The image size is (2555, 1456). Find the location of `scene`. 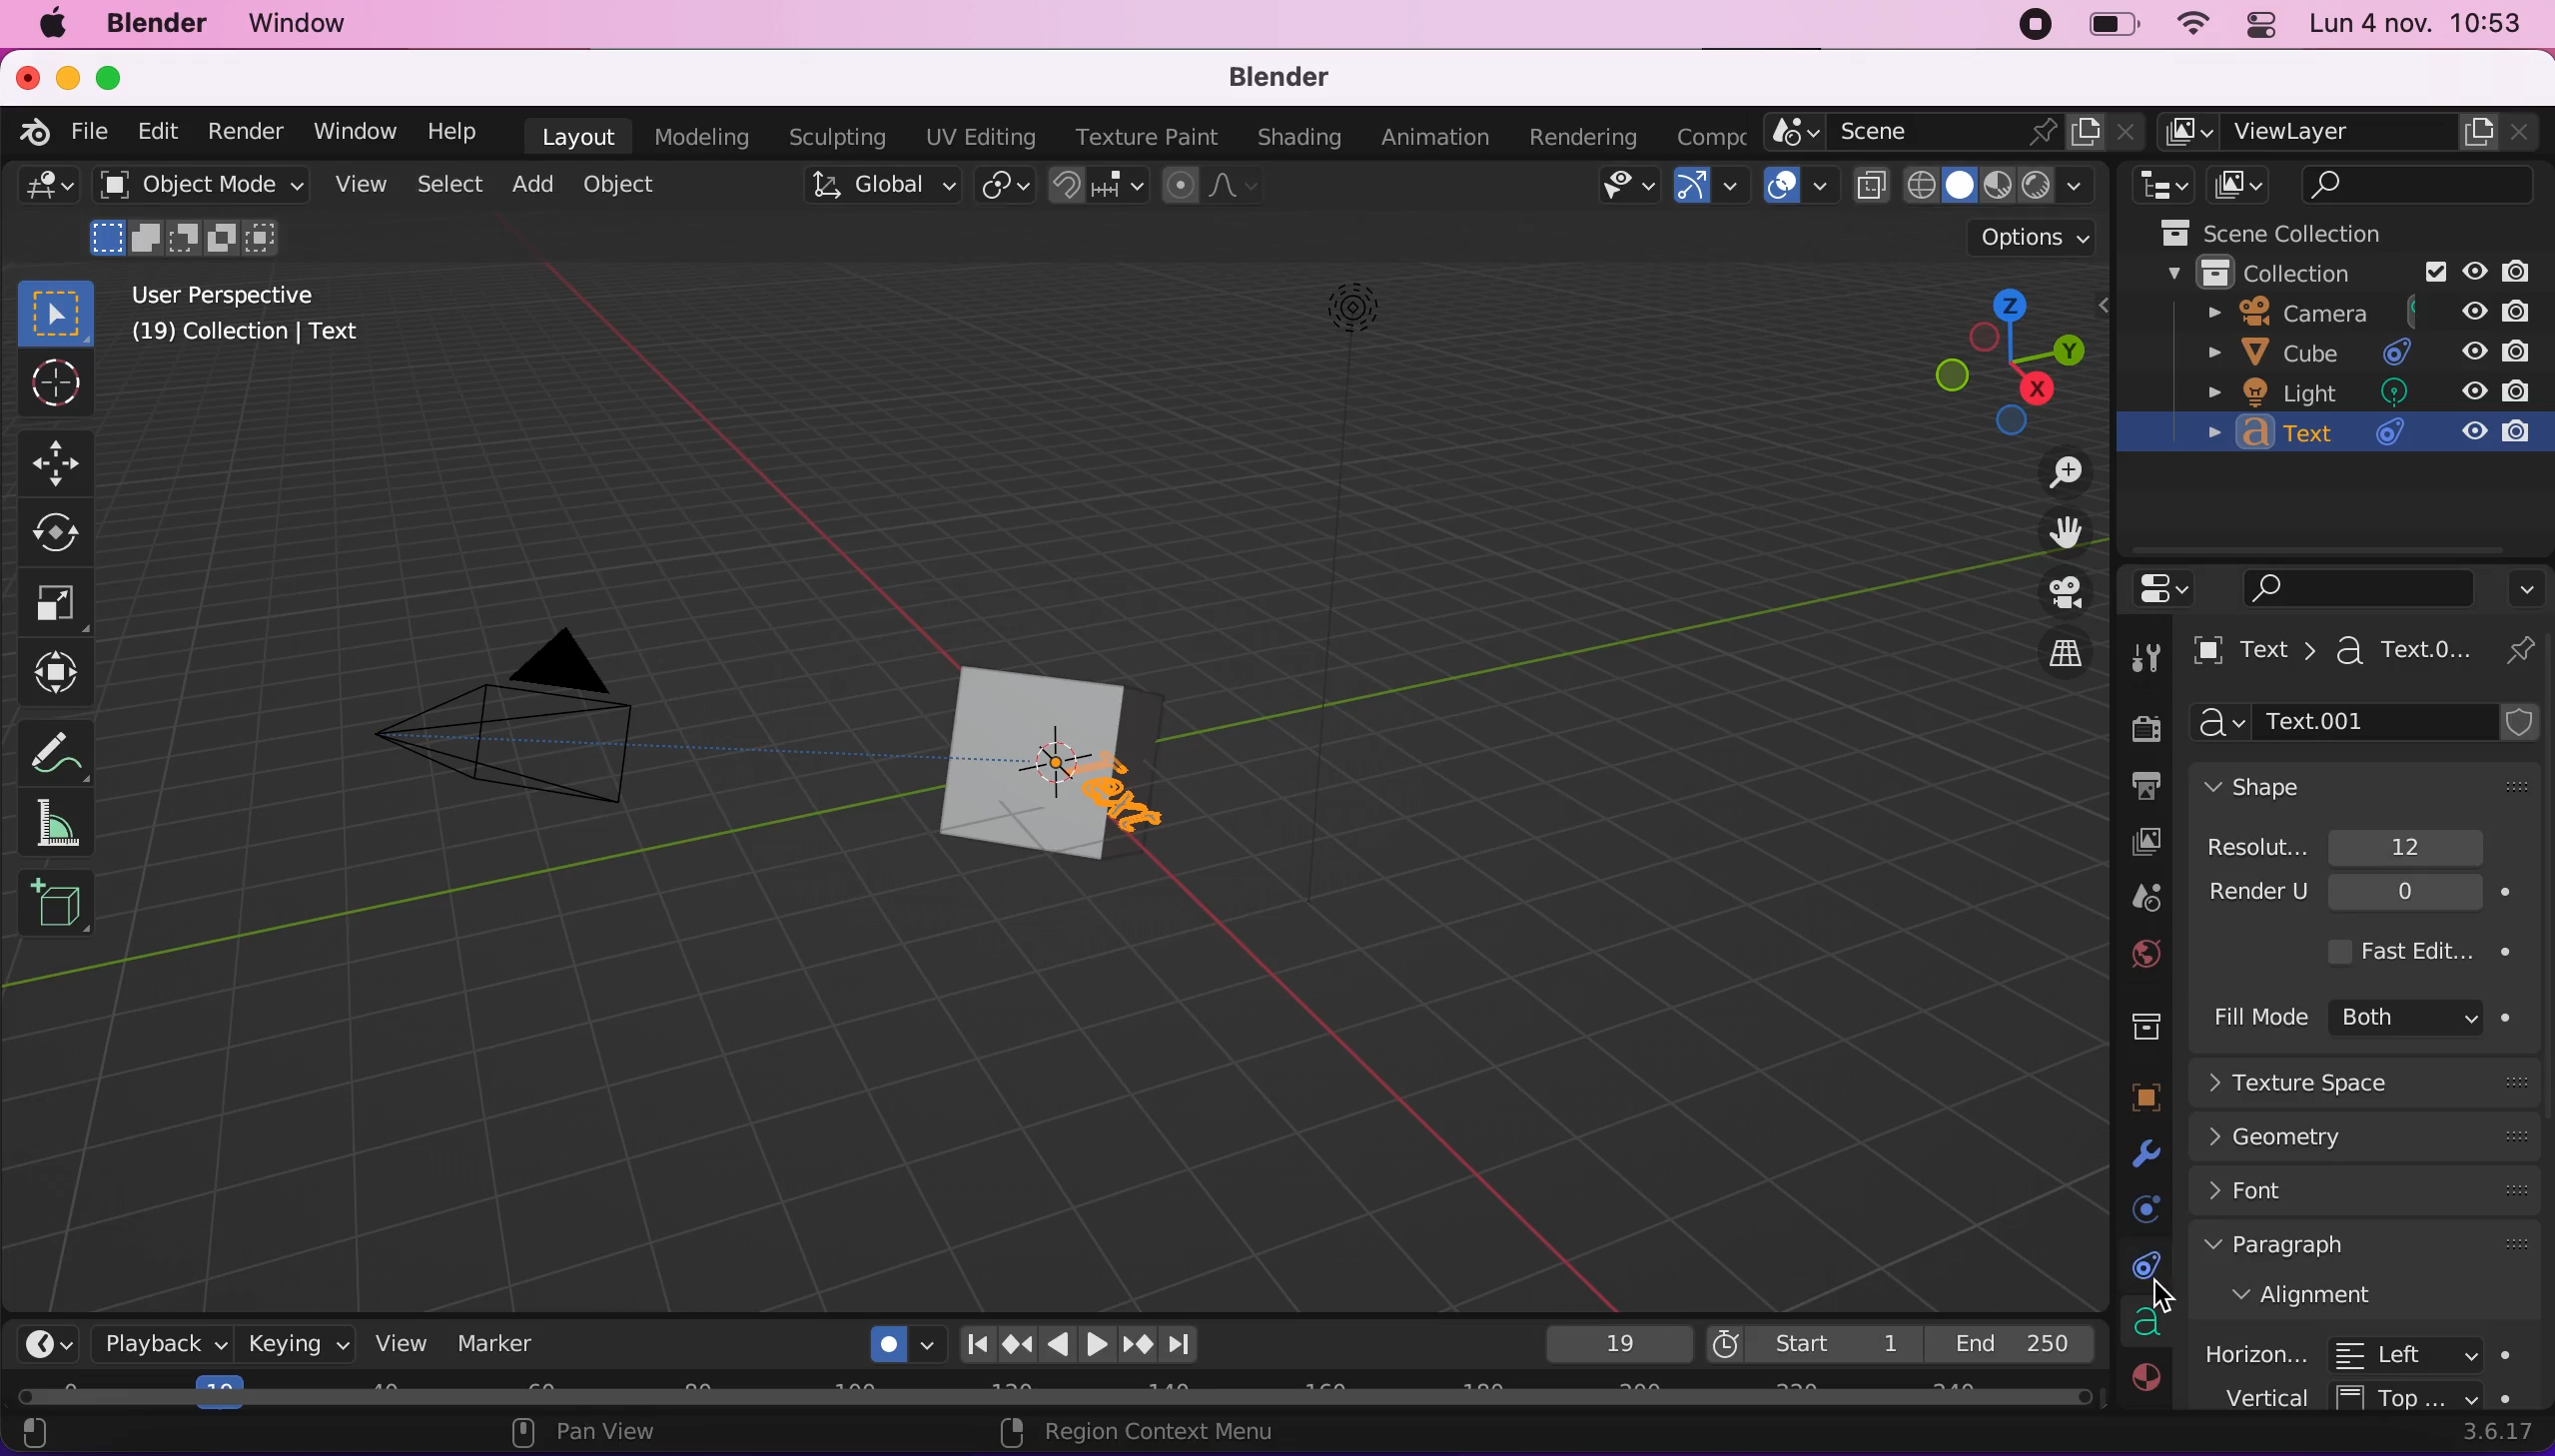

scene is located at coordinates (2146, 897).